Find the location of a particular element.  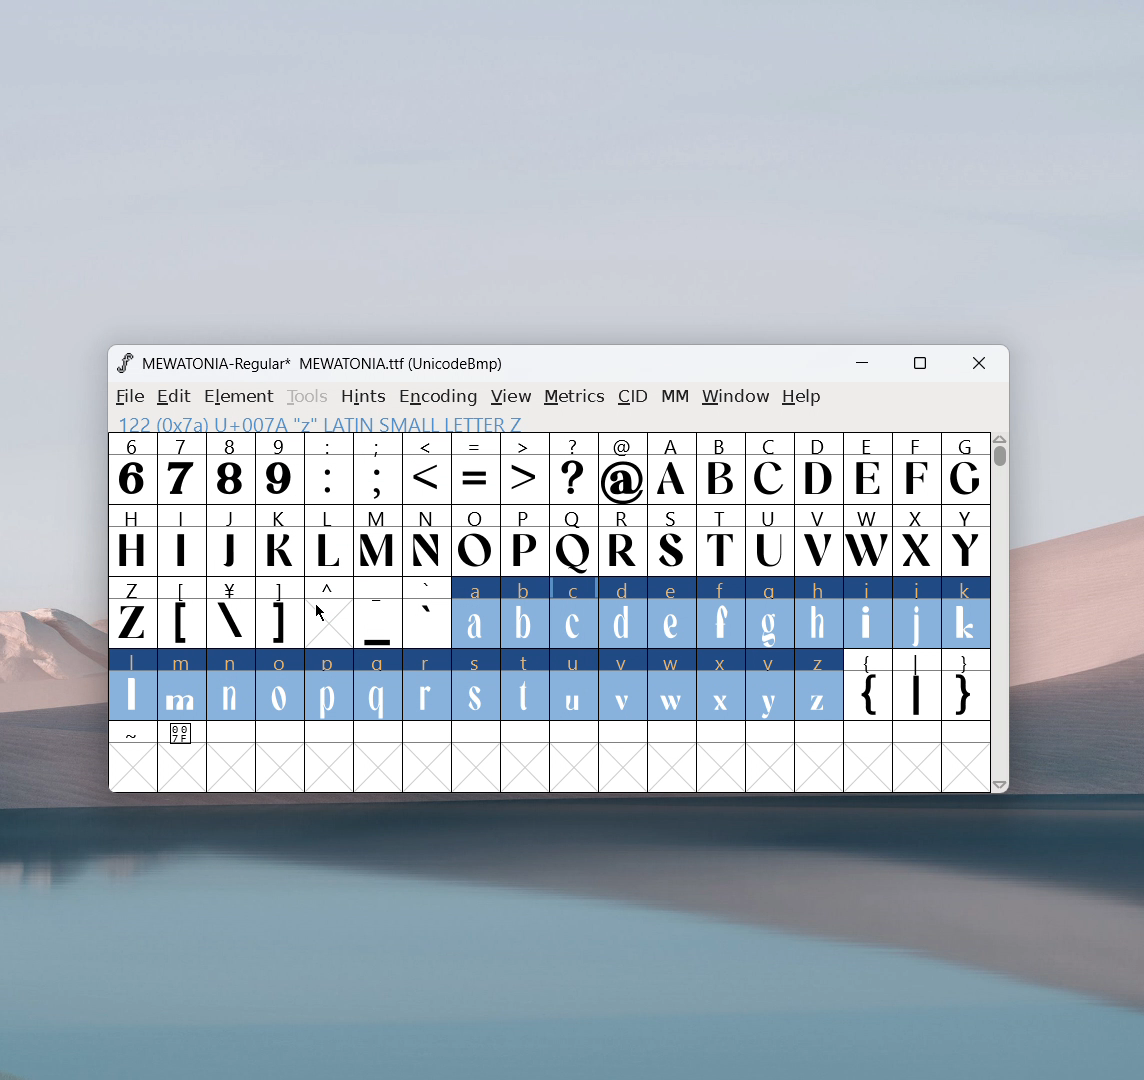

l is located at coordinates (133, 684).